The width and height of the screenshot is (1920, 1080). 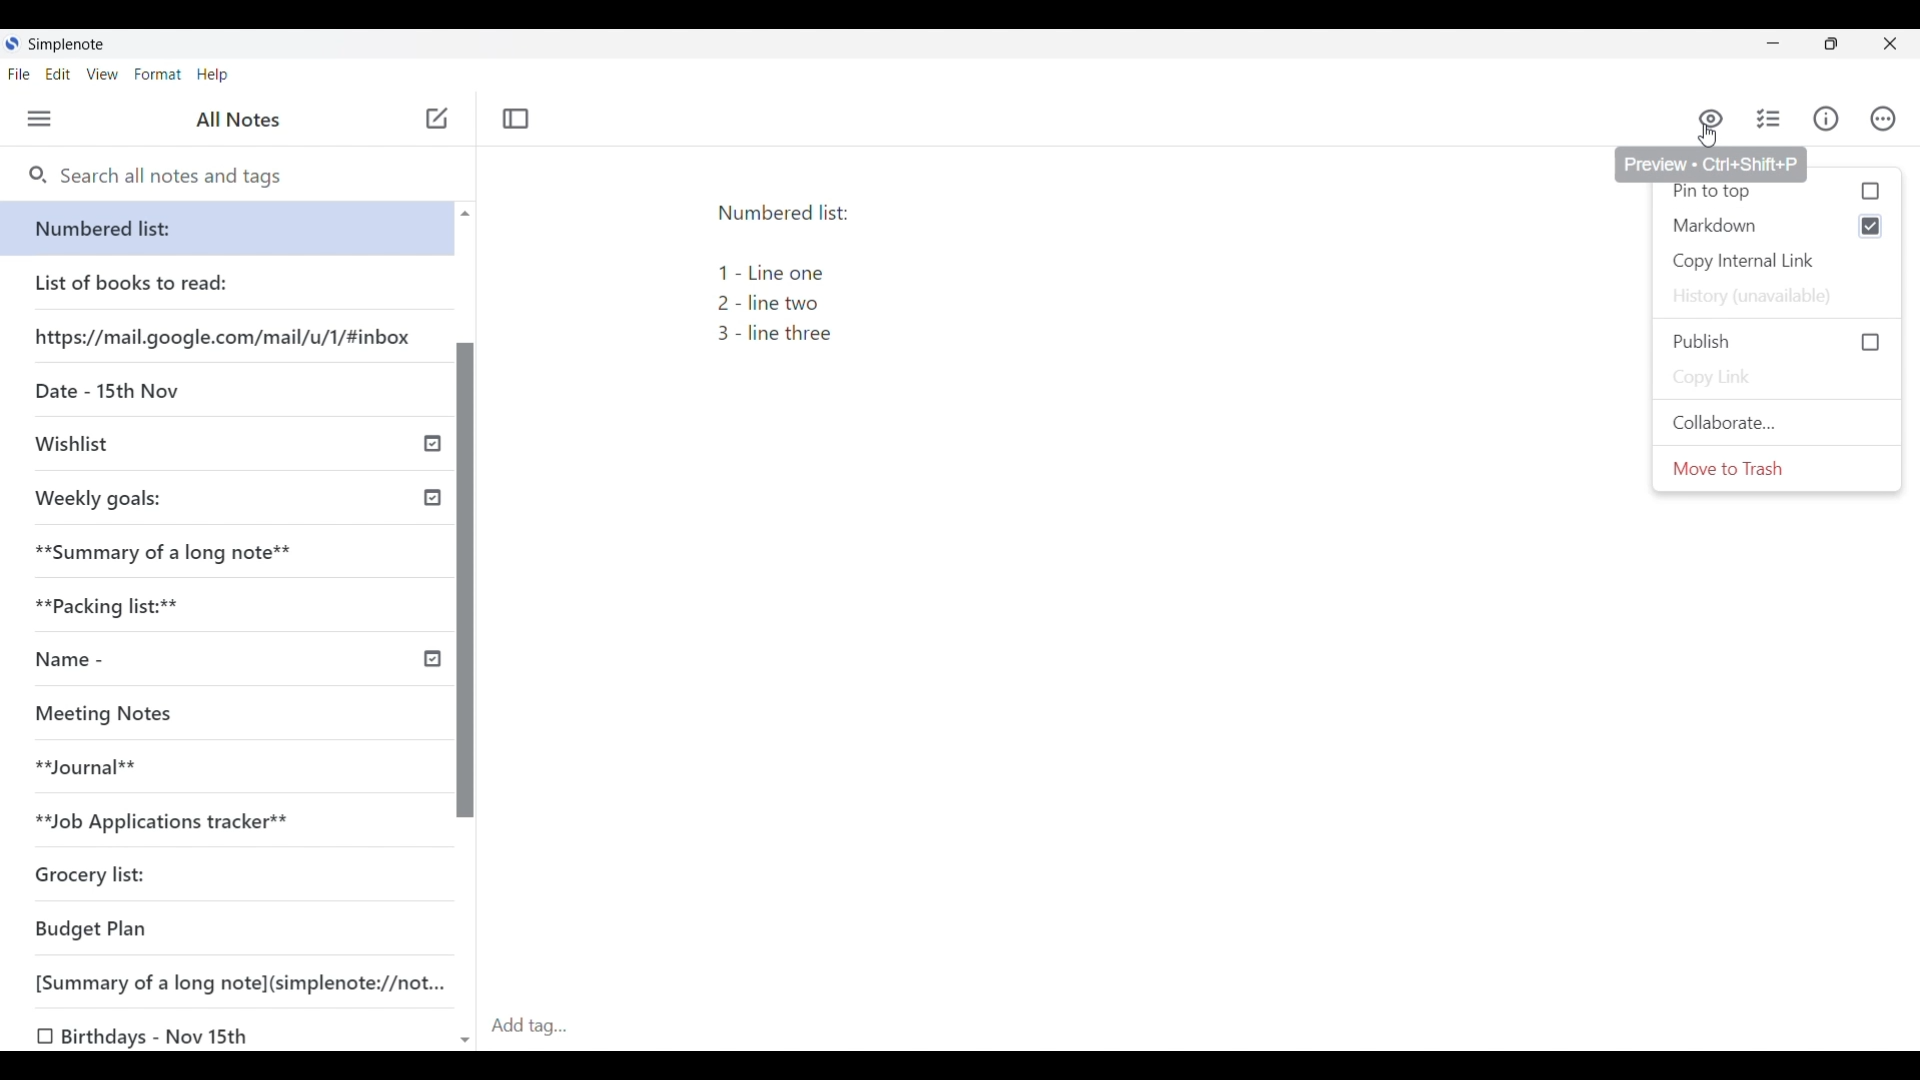 I want to click on **Journal**, so click(x=100, y=769).